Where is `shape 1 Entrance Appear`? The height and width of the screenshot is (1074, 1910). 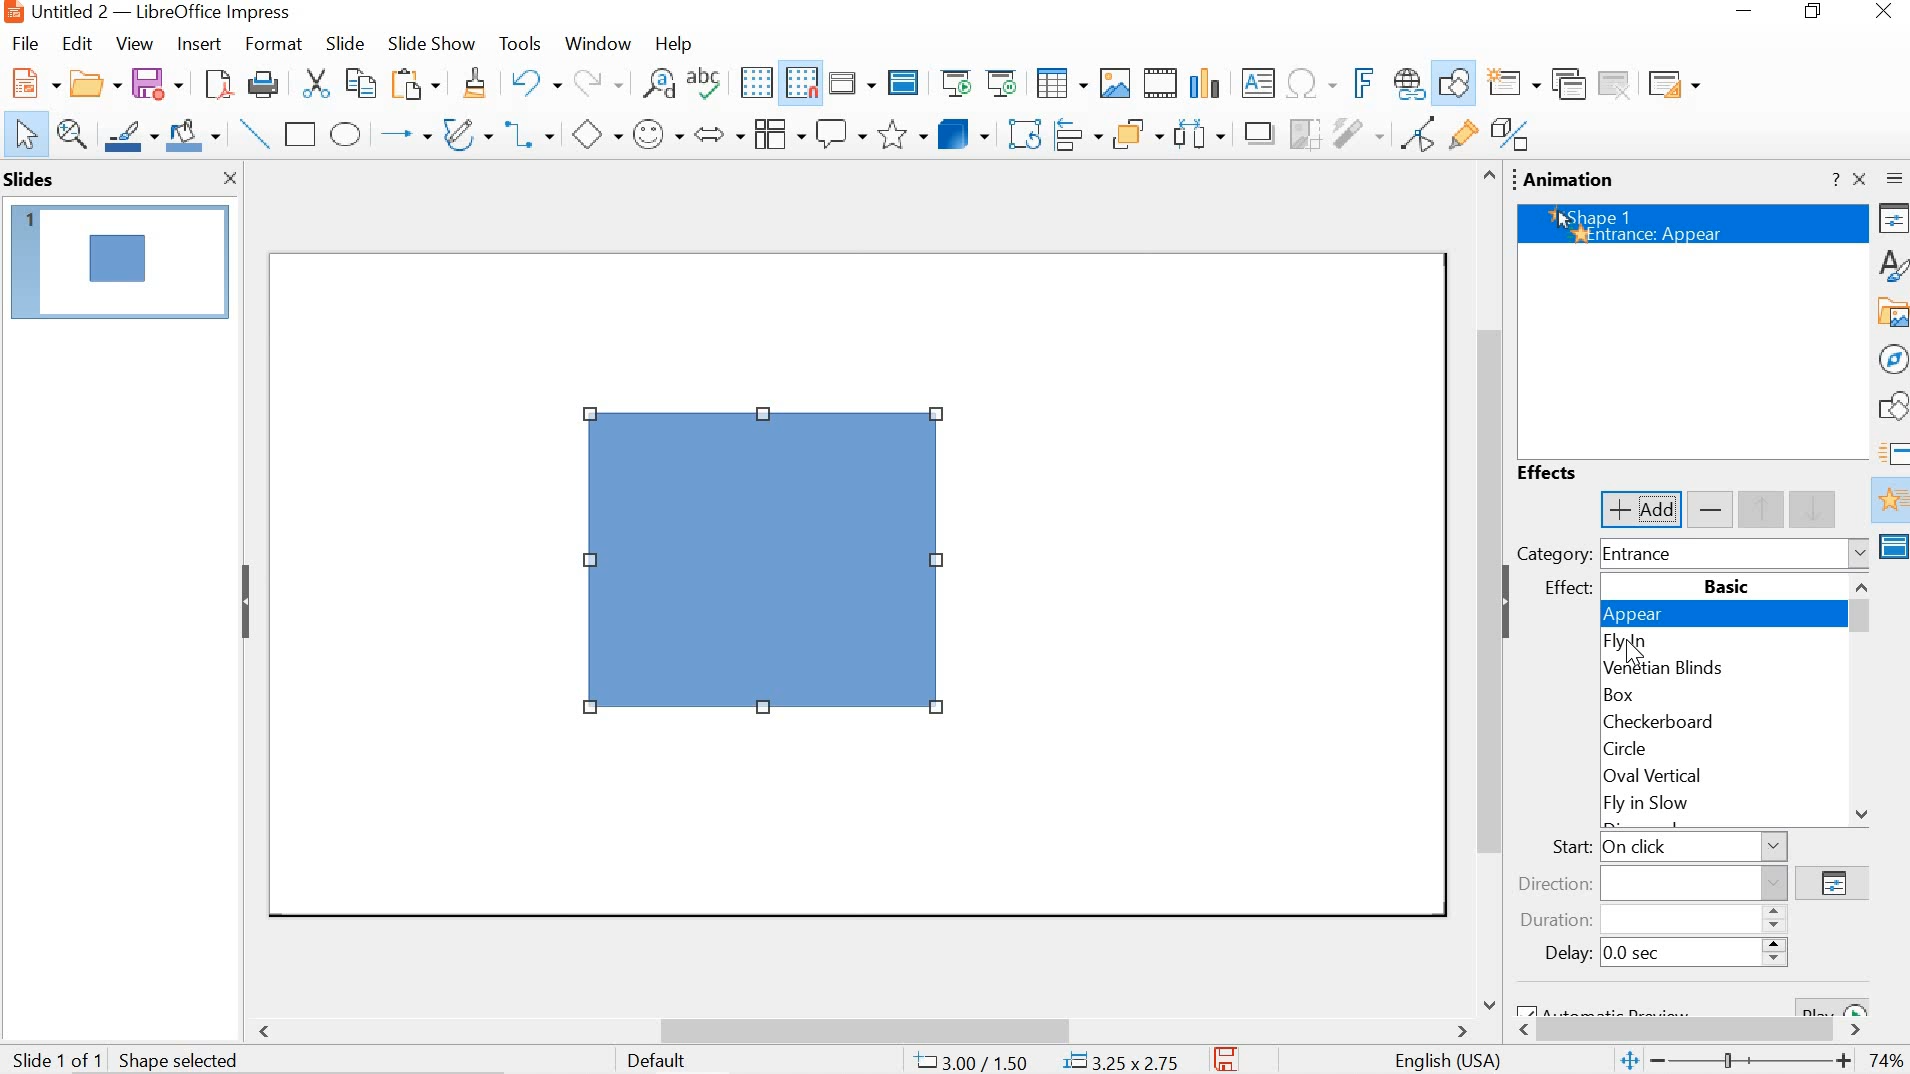
shape 1 Entrance Appear is located at coordinates (1693, 224).